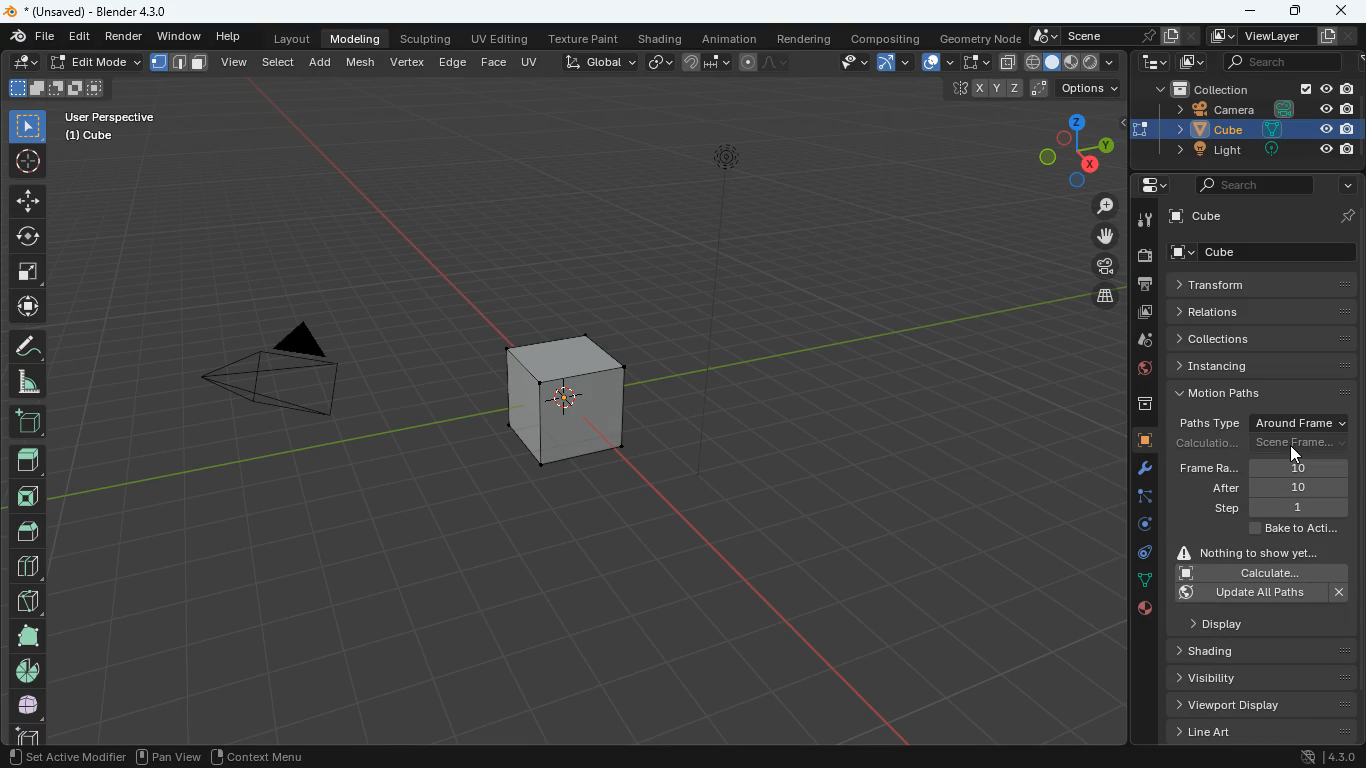 The width and height of the screenshot is (1366, 768). I want to click on Calculatio..., so click(1209, 444).